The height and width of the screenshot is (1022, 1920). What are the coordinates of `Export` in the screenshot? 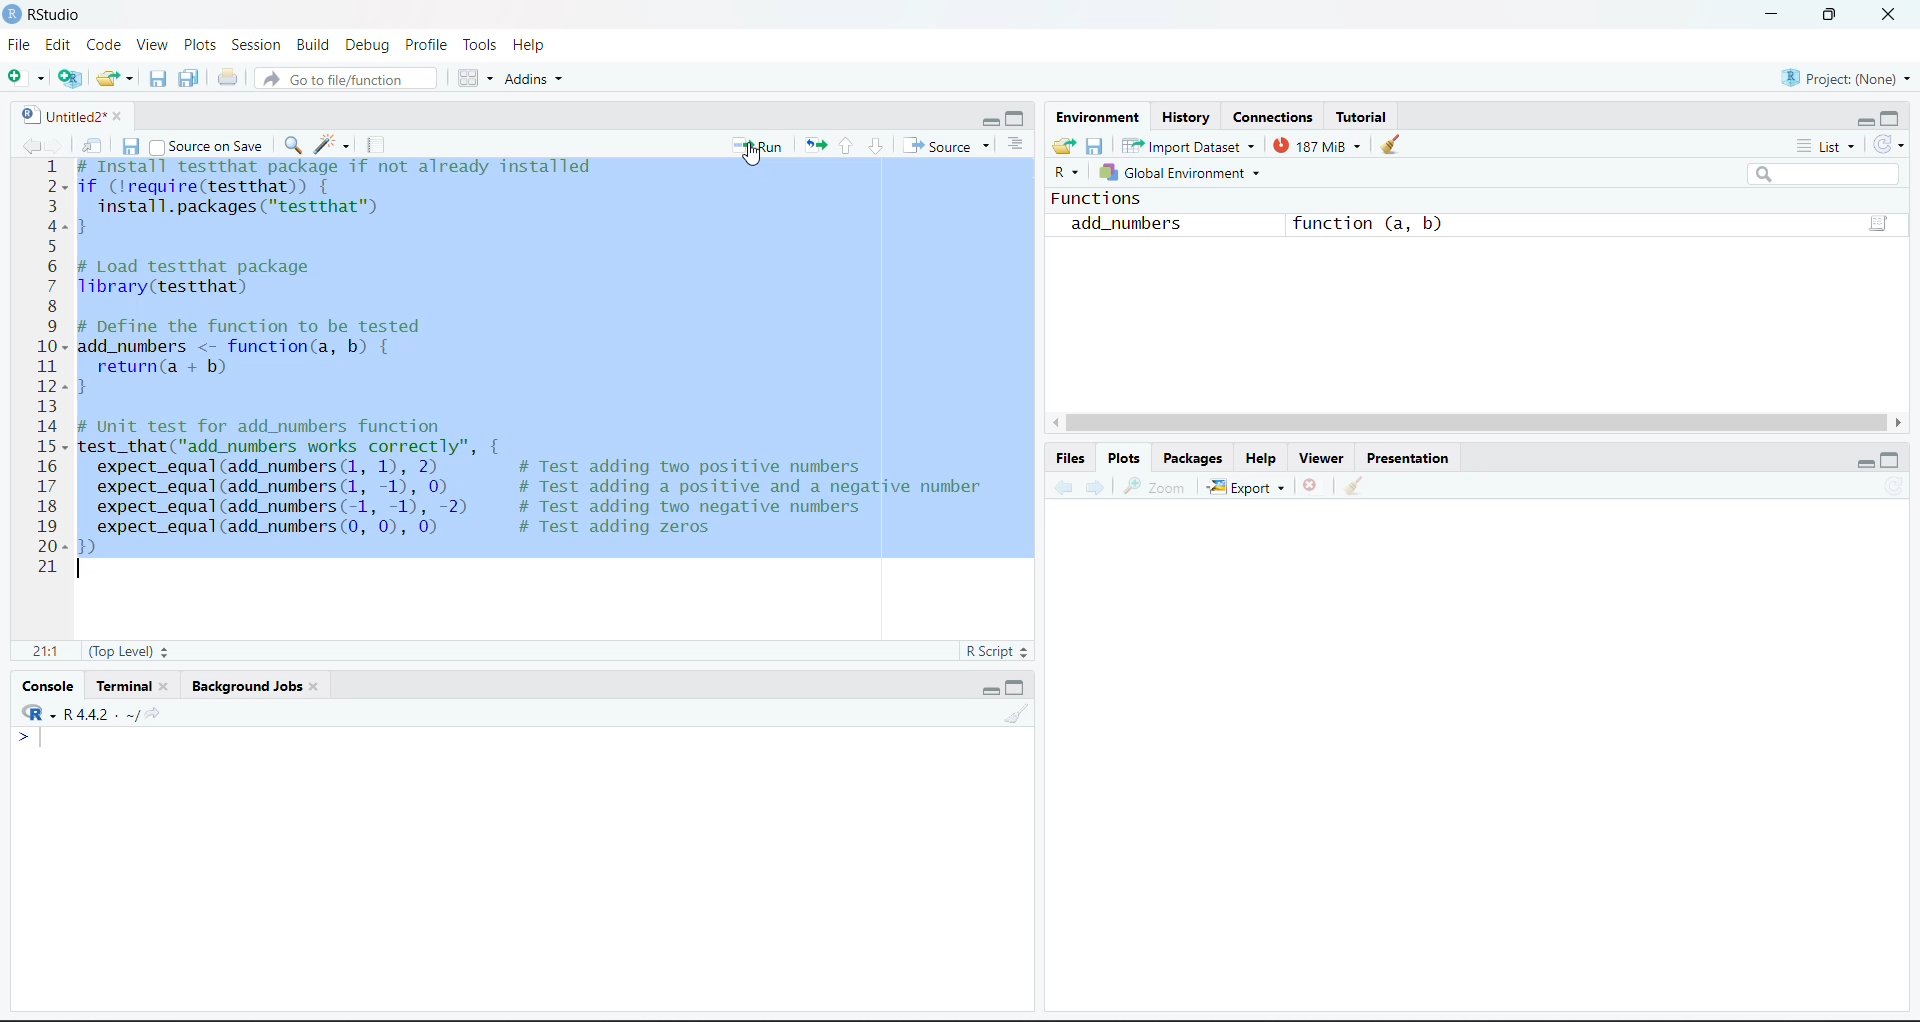 It's located at (1248, 487).